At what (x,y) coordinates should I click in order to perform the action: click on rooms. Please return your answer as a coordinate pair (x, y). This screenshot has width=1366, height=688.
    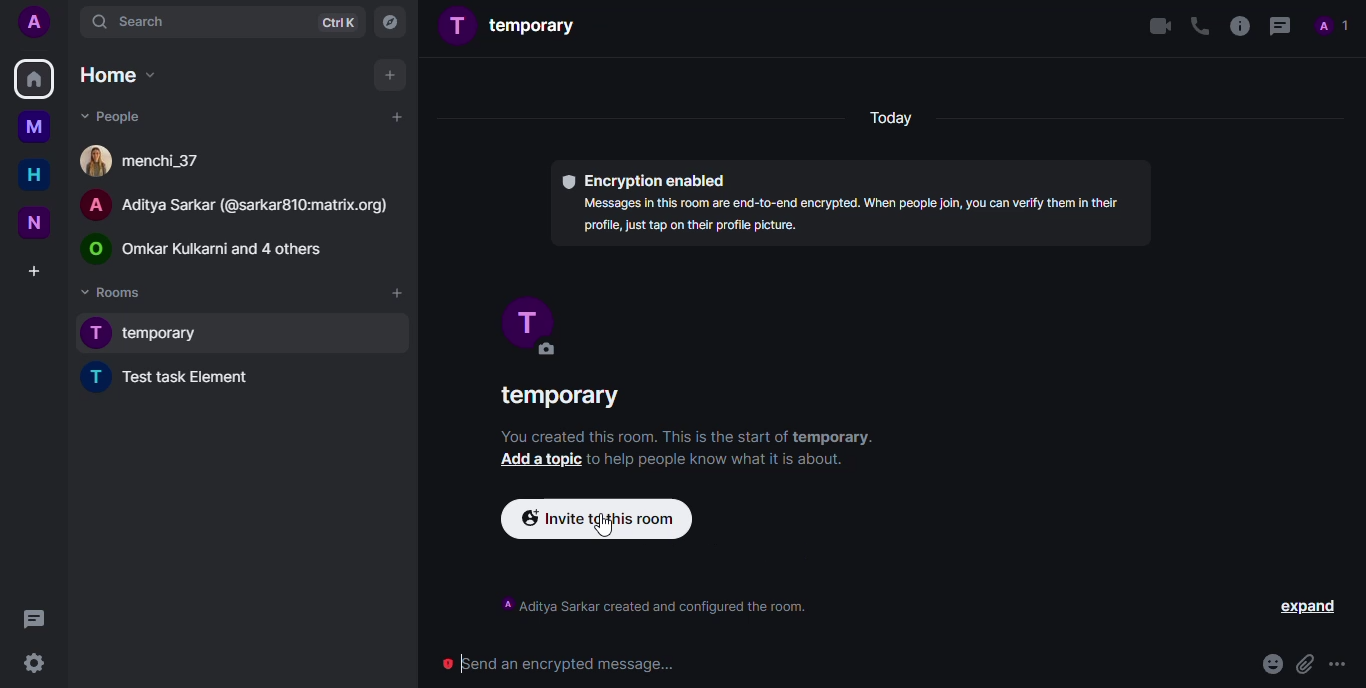
    Looking at the image, I should click on (115, 291).